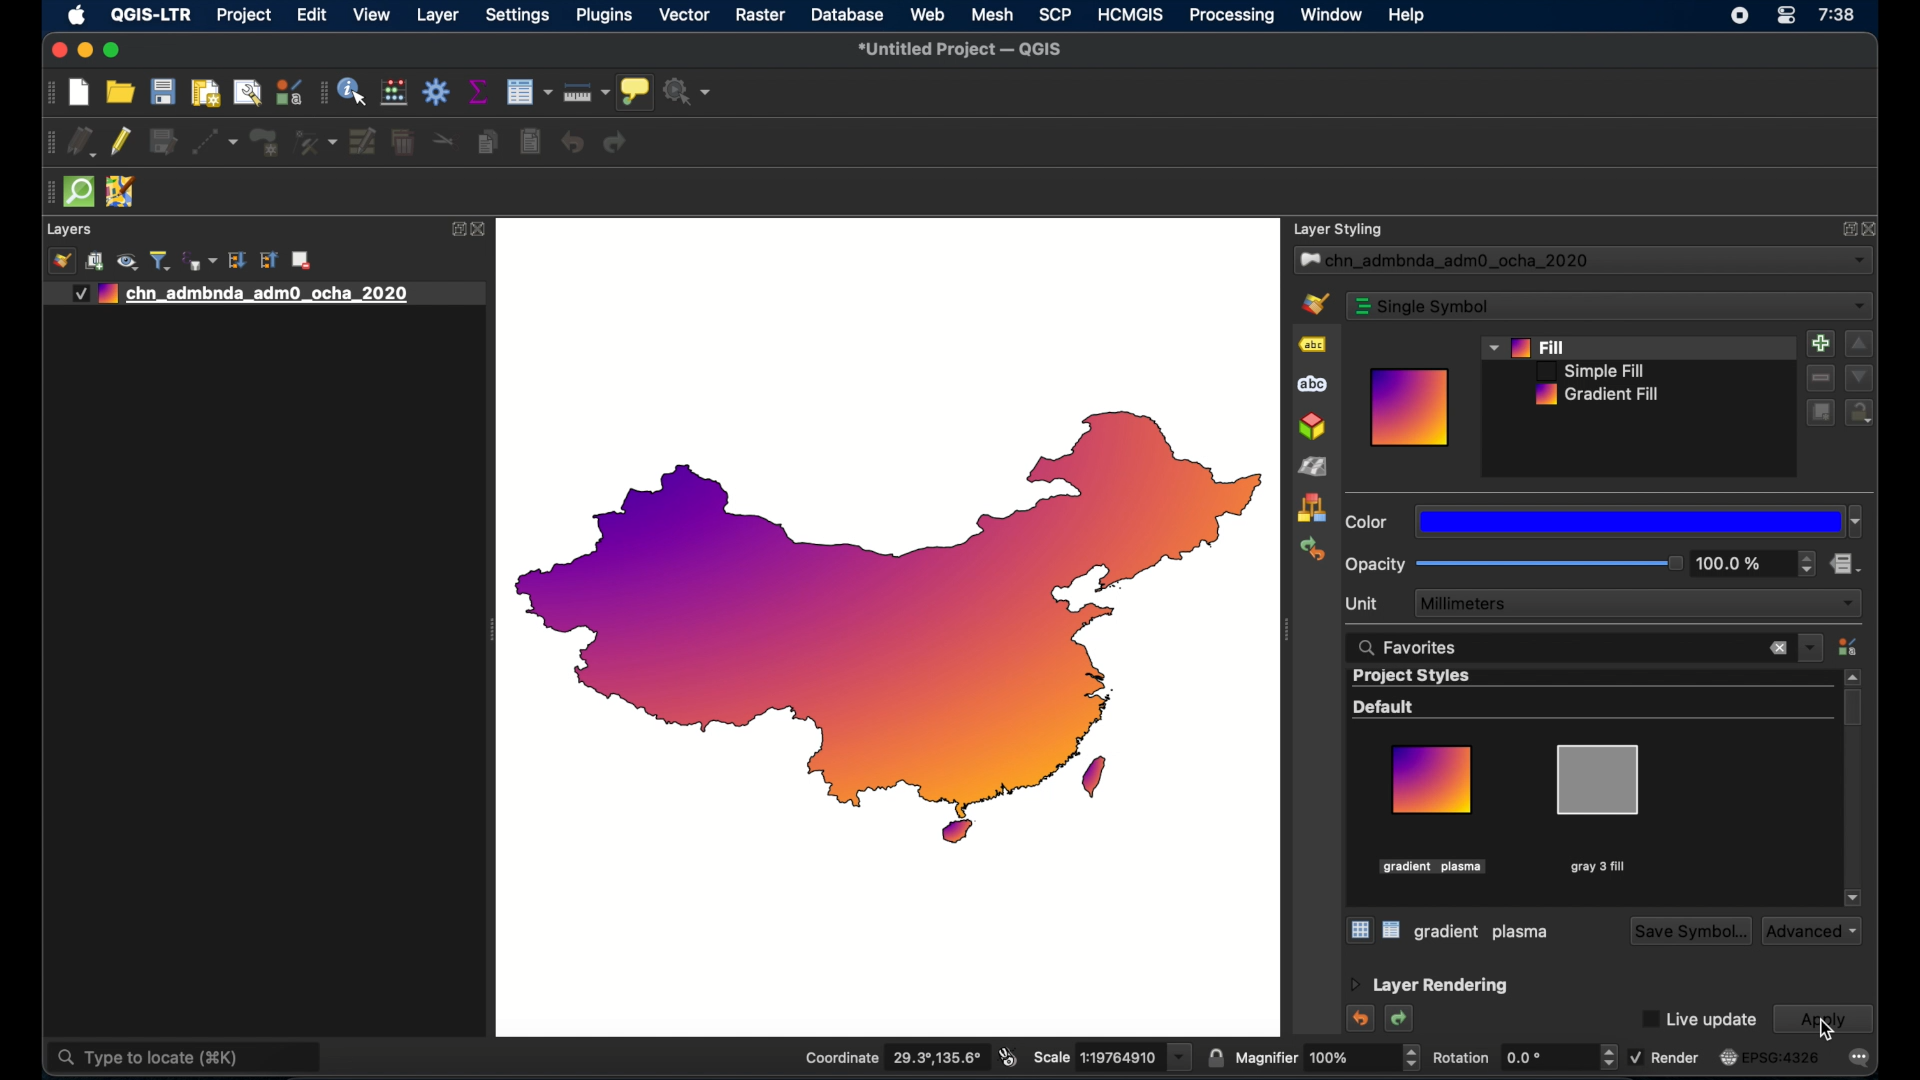  I want to click on drag handle, so click(46, 193).